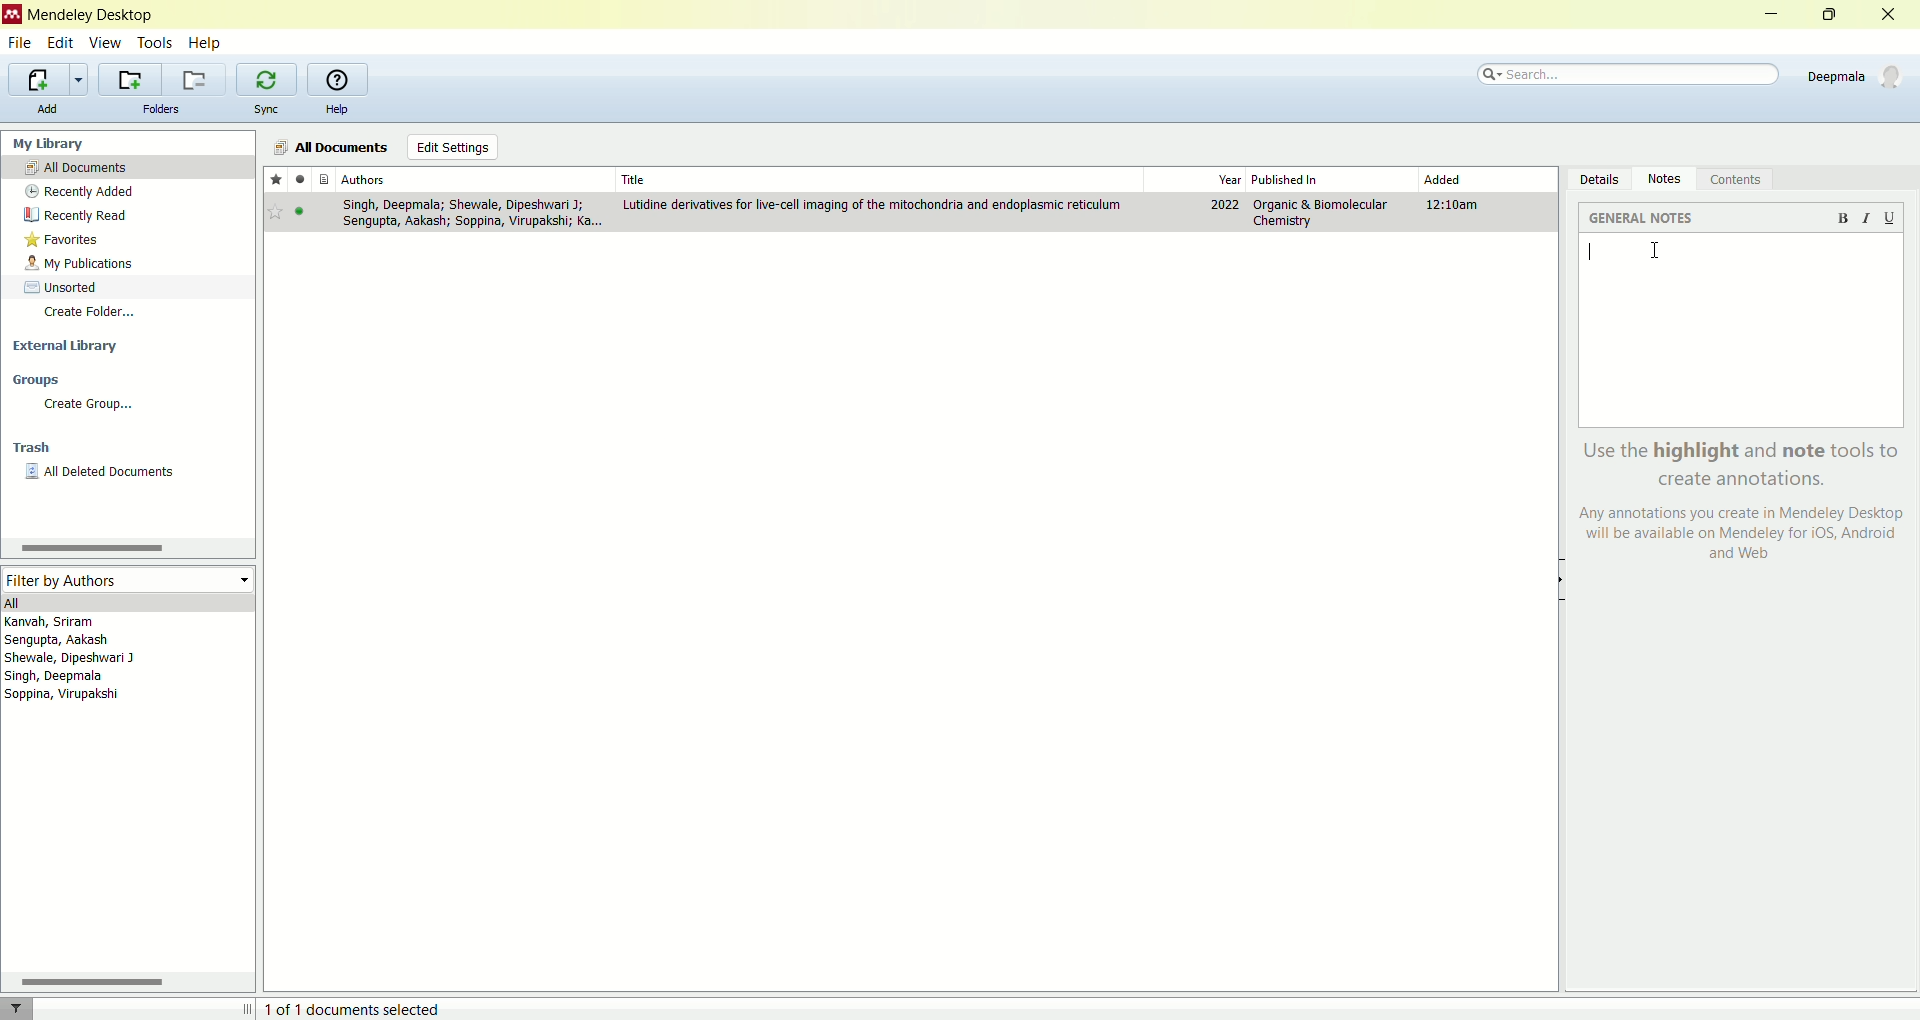  I want to click on Authors, so click(473, 179).